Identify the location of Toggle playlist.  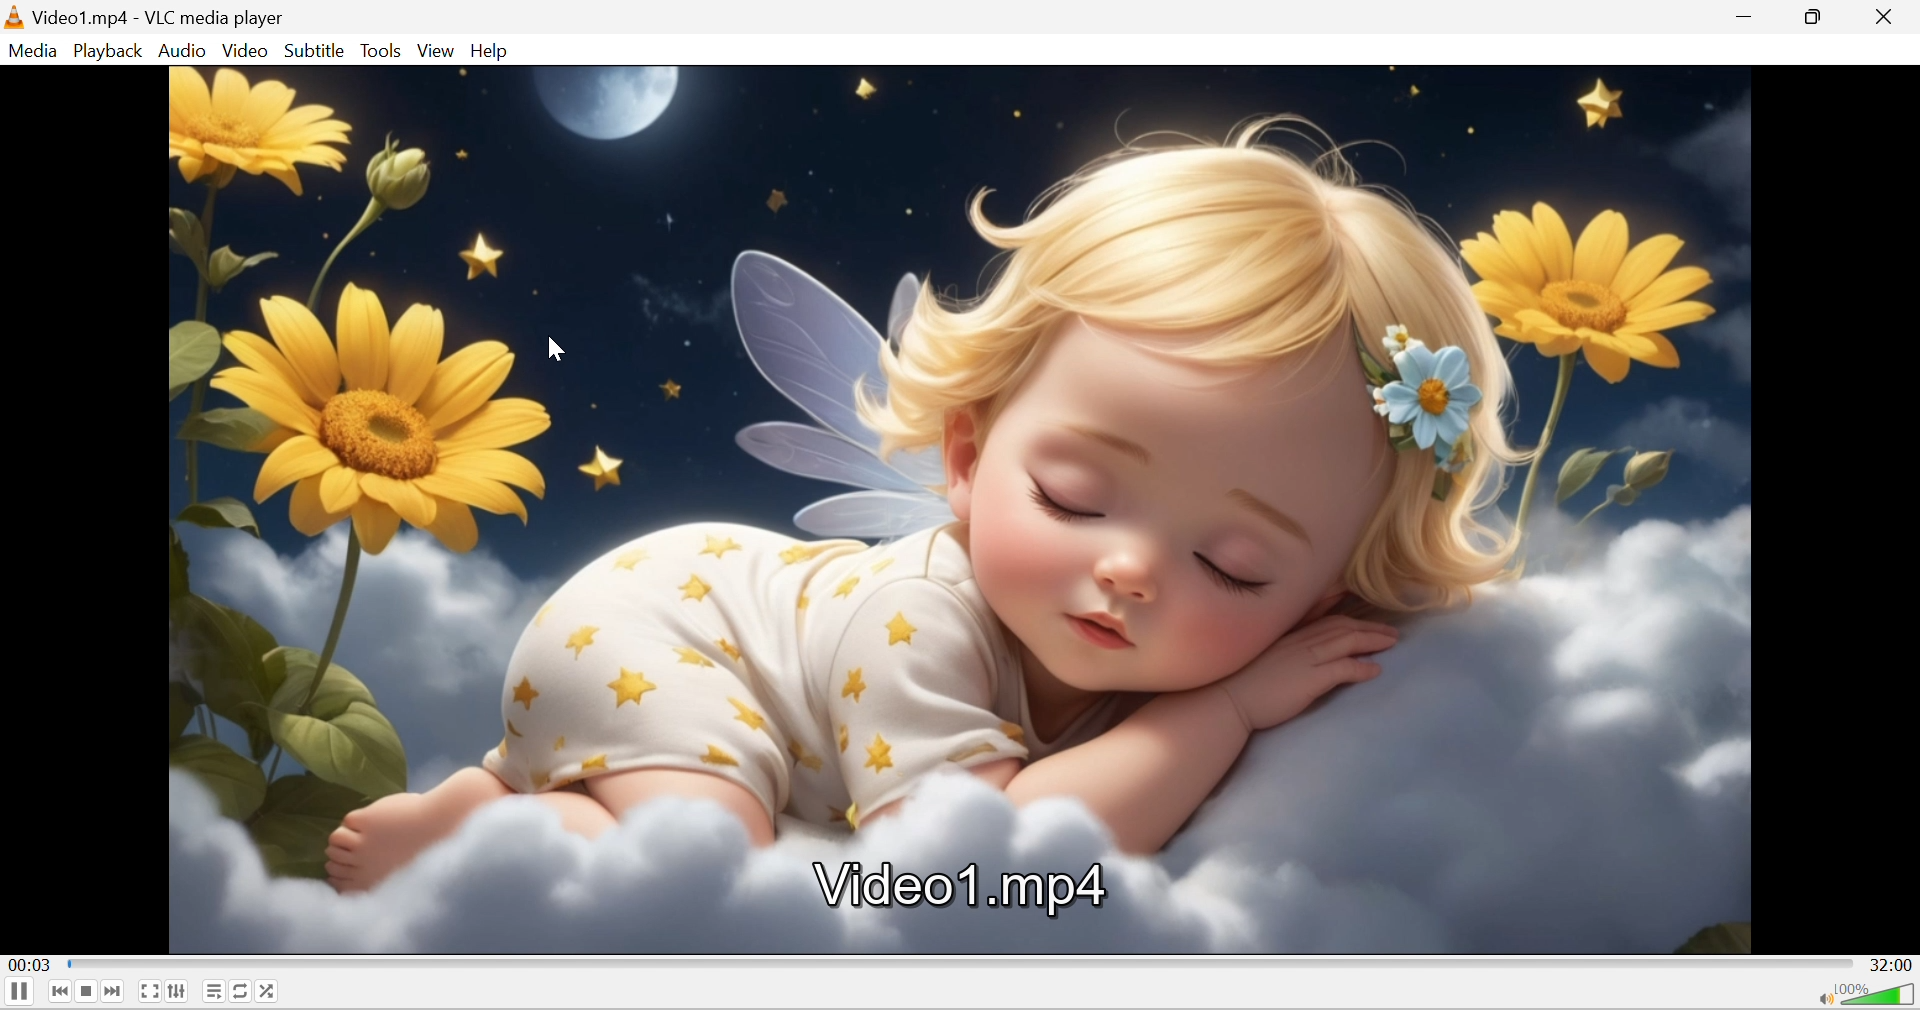
(213, 991).